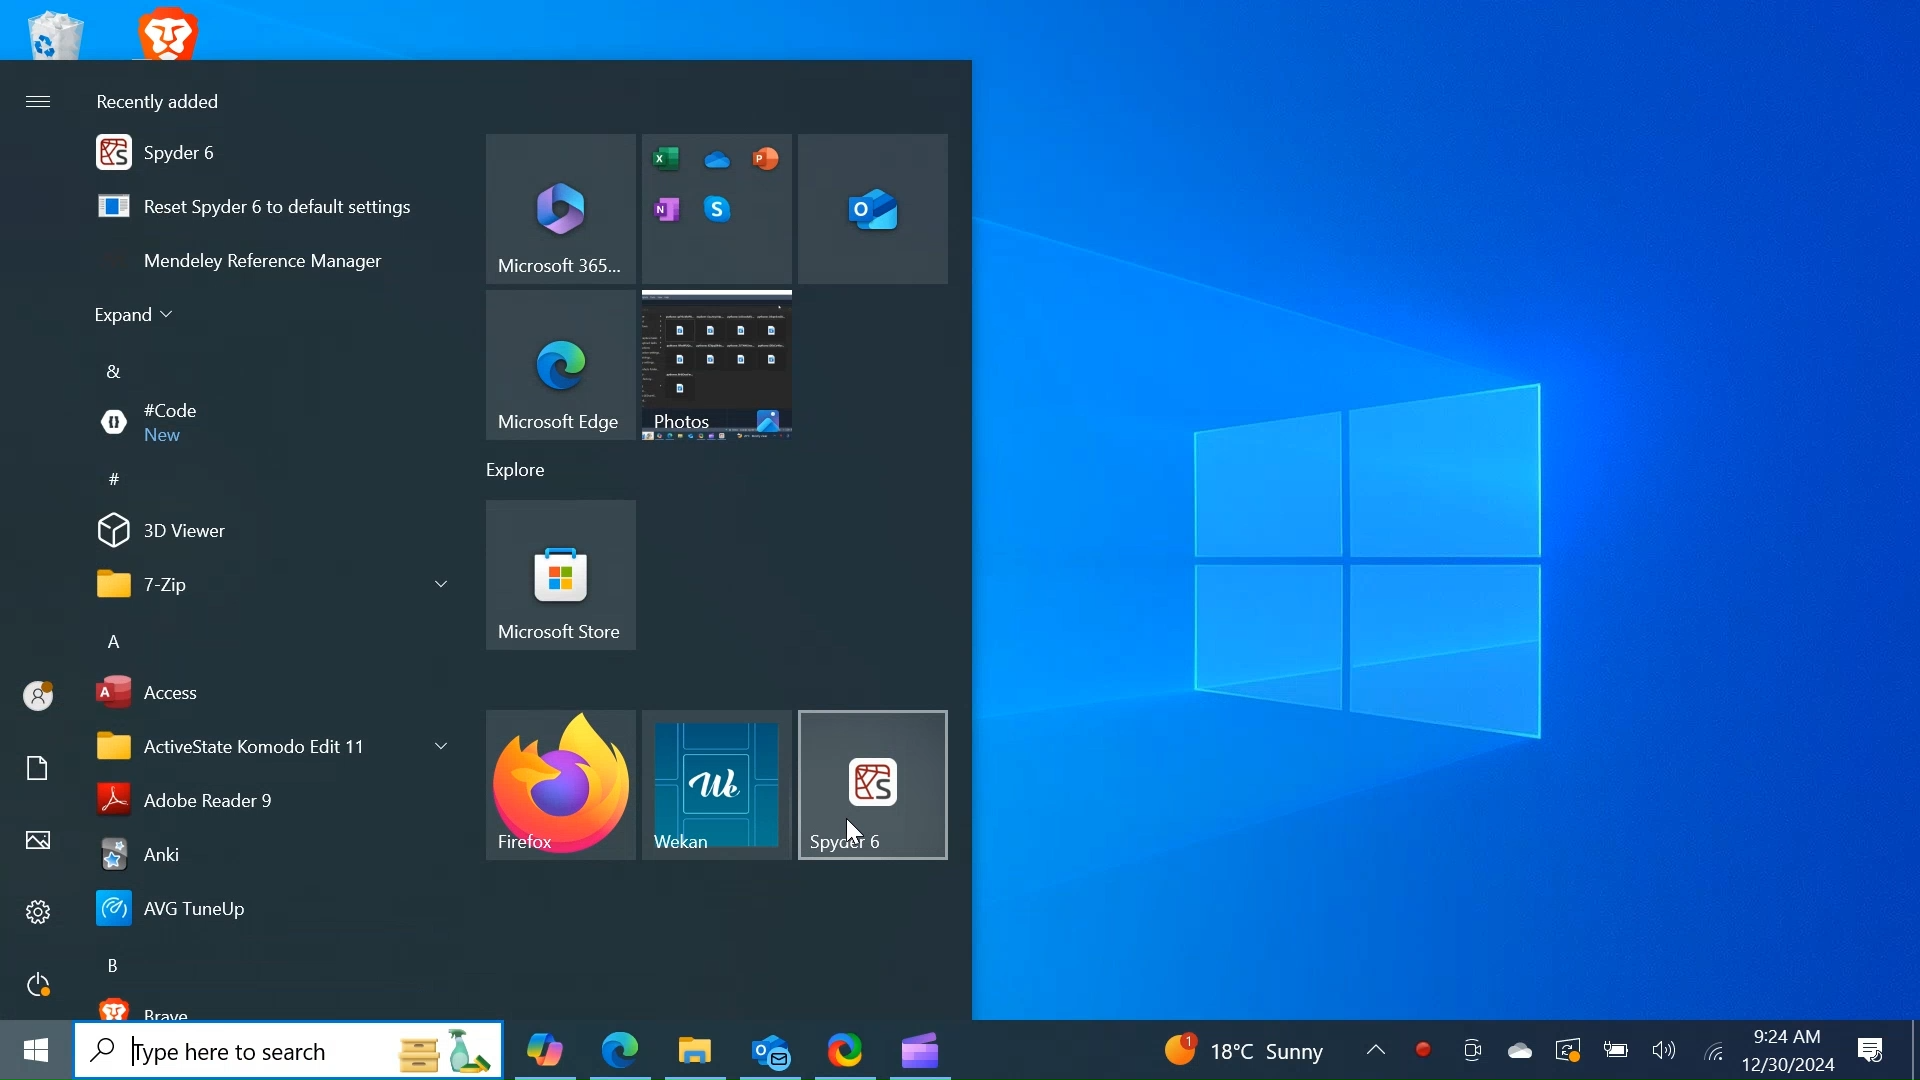  Describe the element at coordinates (118, 372) in the screenshot. I see `&` at that location.